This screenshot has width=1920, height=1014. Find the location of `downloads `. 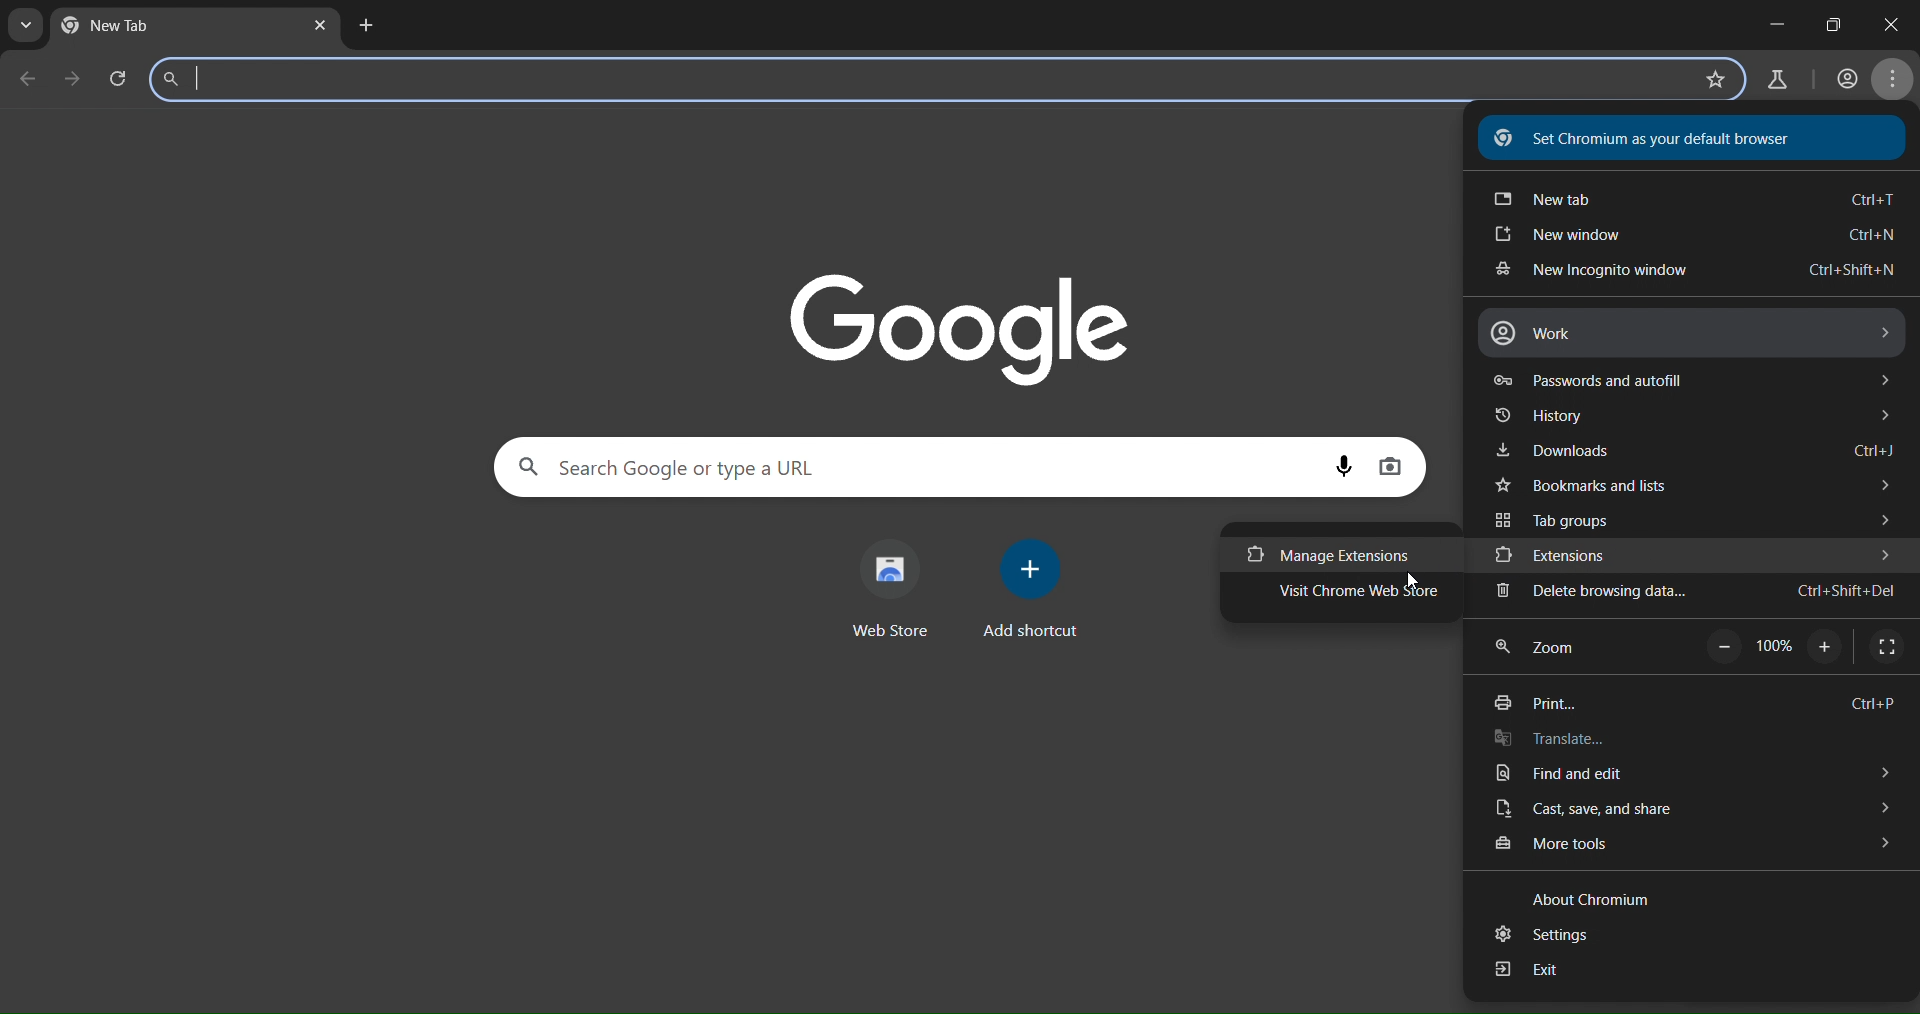

downloads  is located at coordinates (1693, 451).